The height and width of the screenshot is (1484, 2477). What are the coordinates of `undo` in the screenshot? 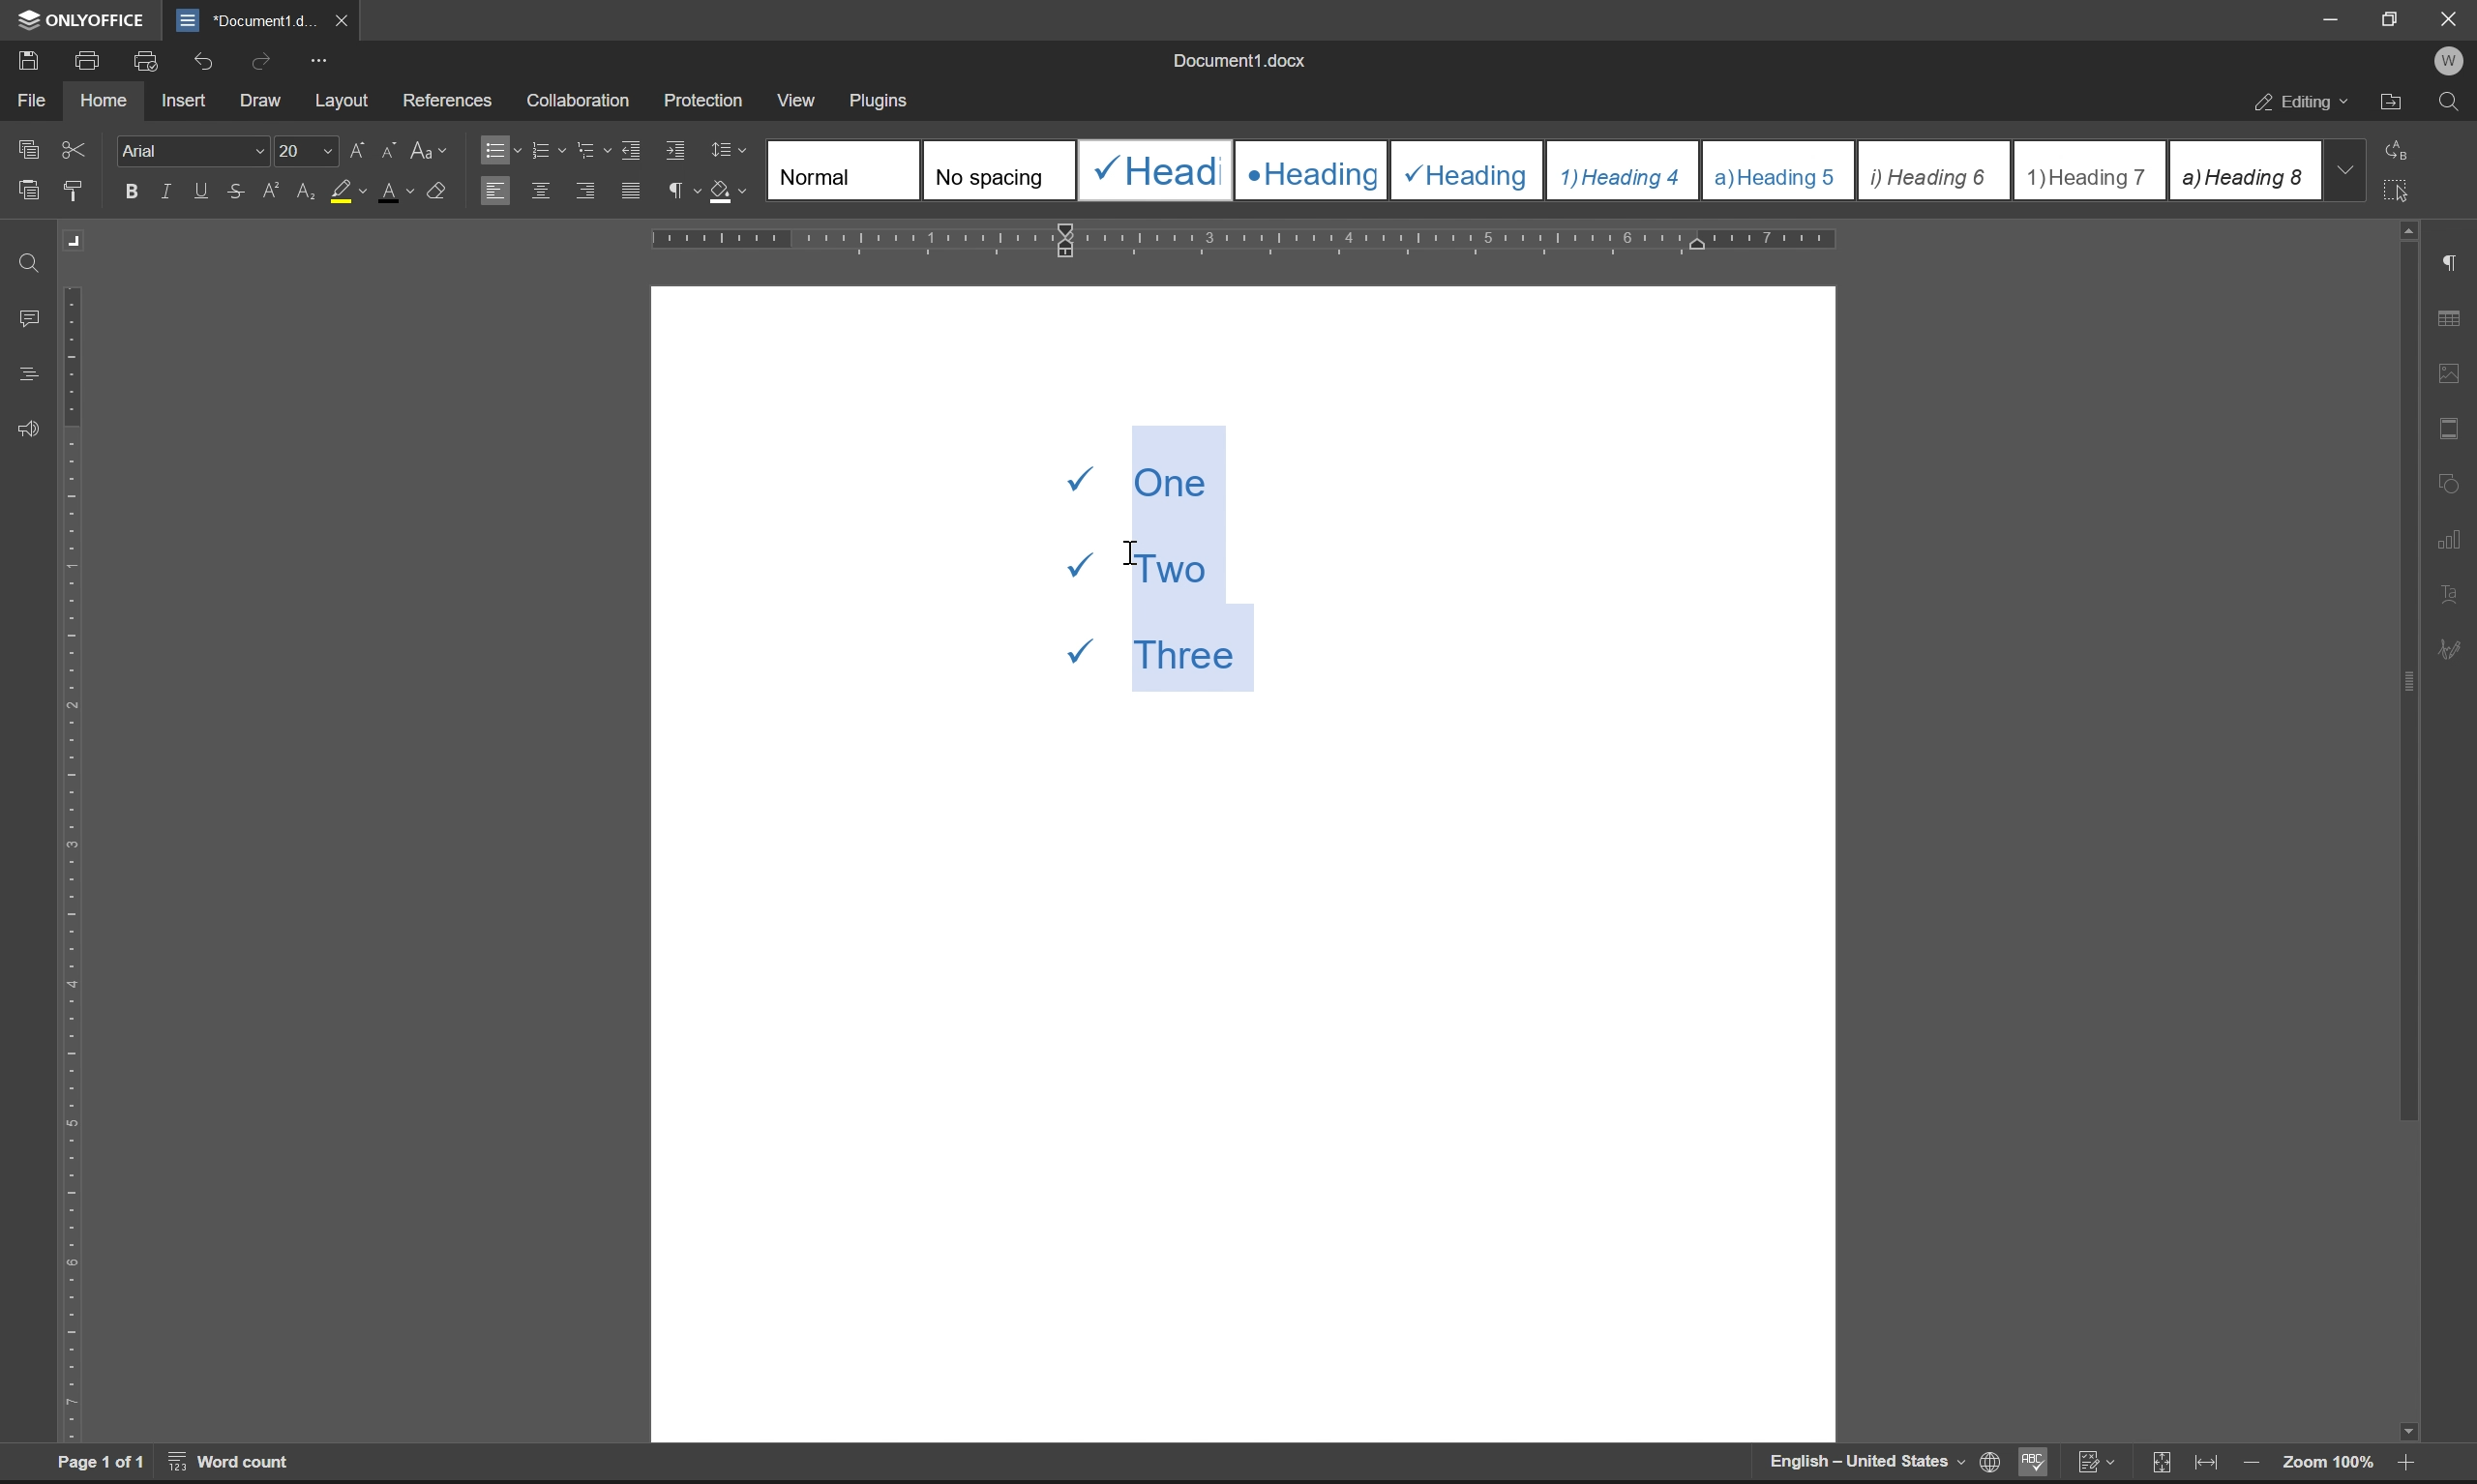 It's located at (200, 64).